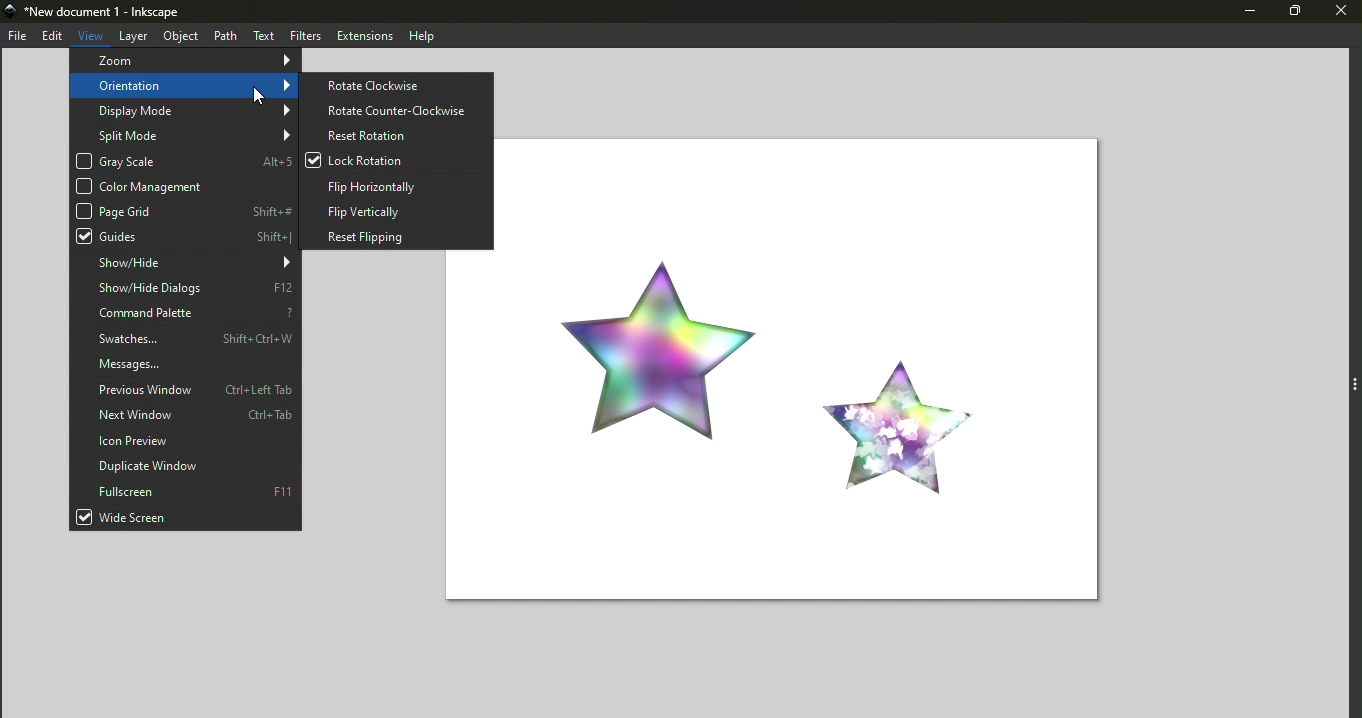 The width and height of the screenshot is (1362, 718). What do you see at coordinates (92, 33) in the screenshot?
I see `View` at bounding box center [92, 33].